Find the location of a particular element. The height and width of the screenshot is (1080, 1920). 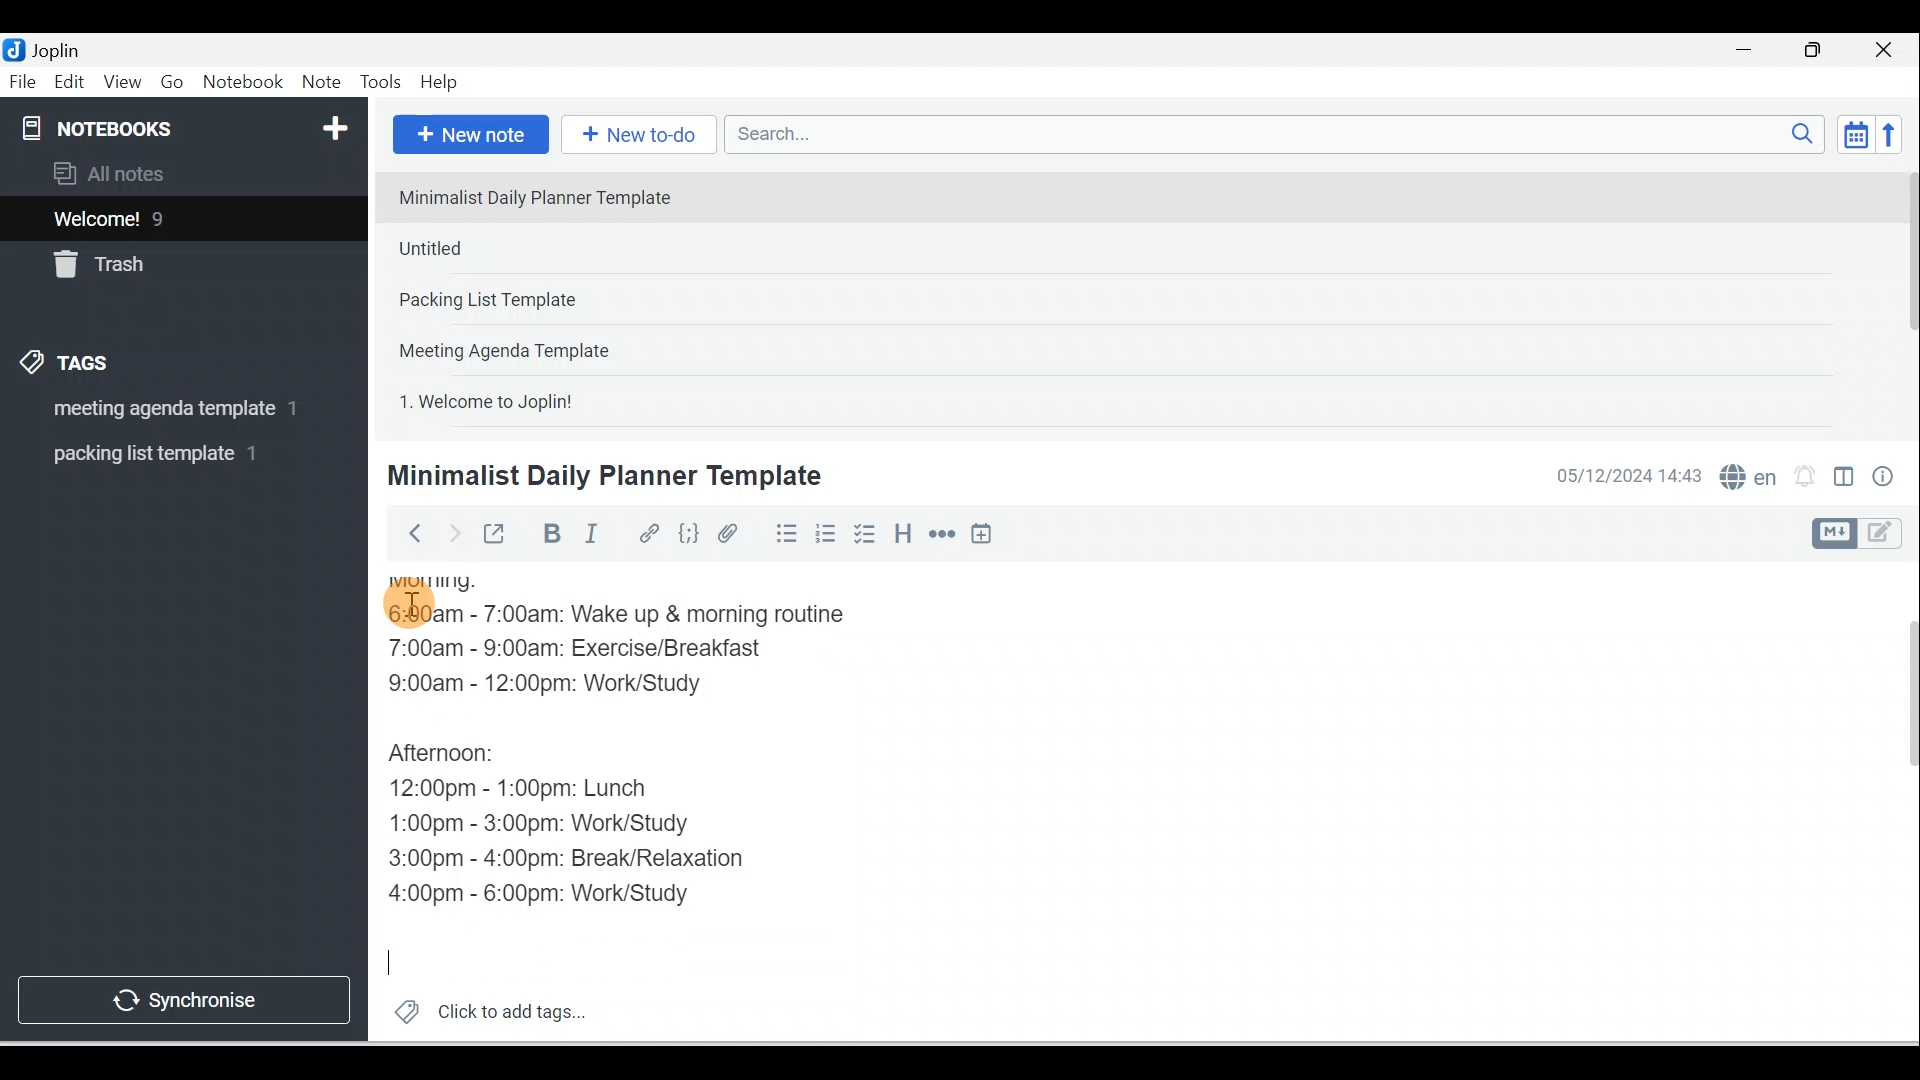

Hyperlink is located at coordinates (647, 535).